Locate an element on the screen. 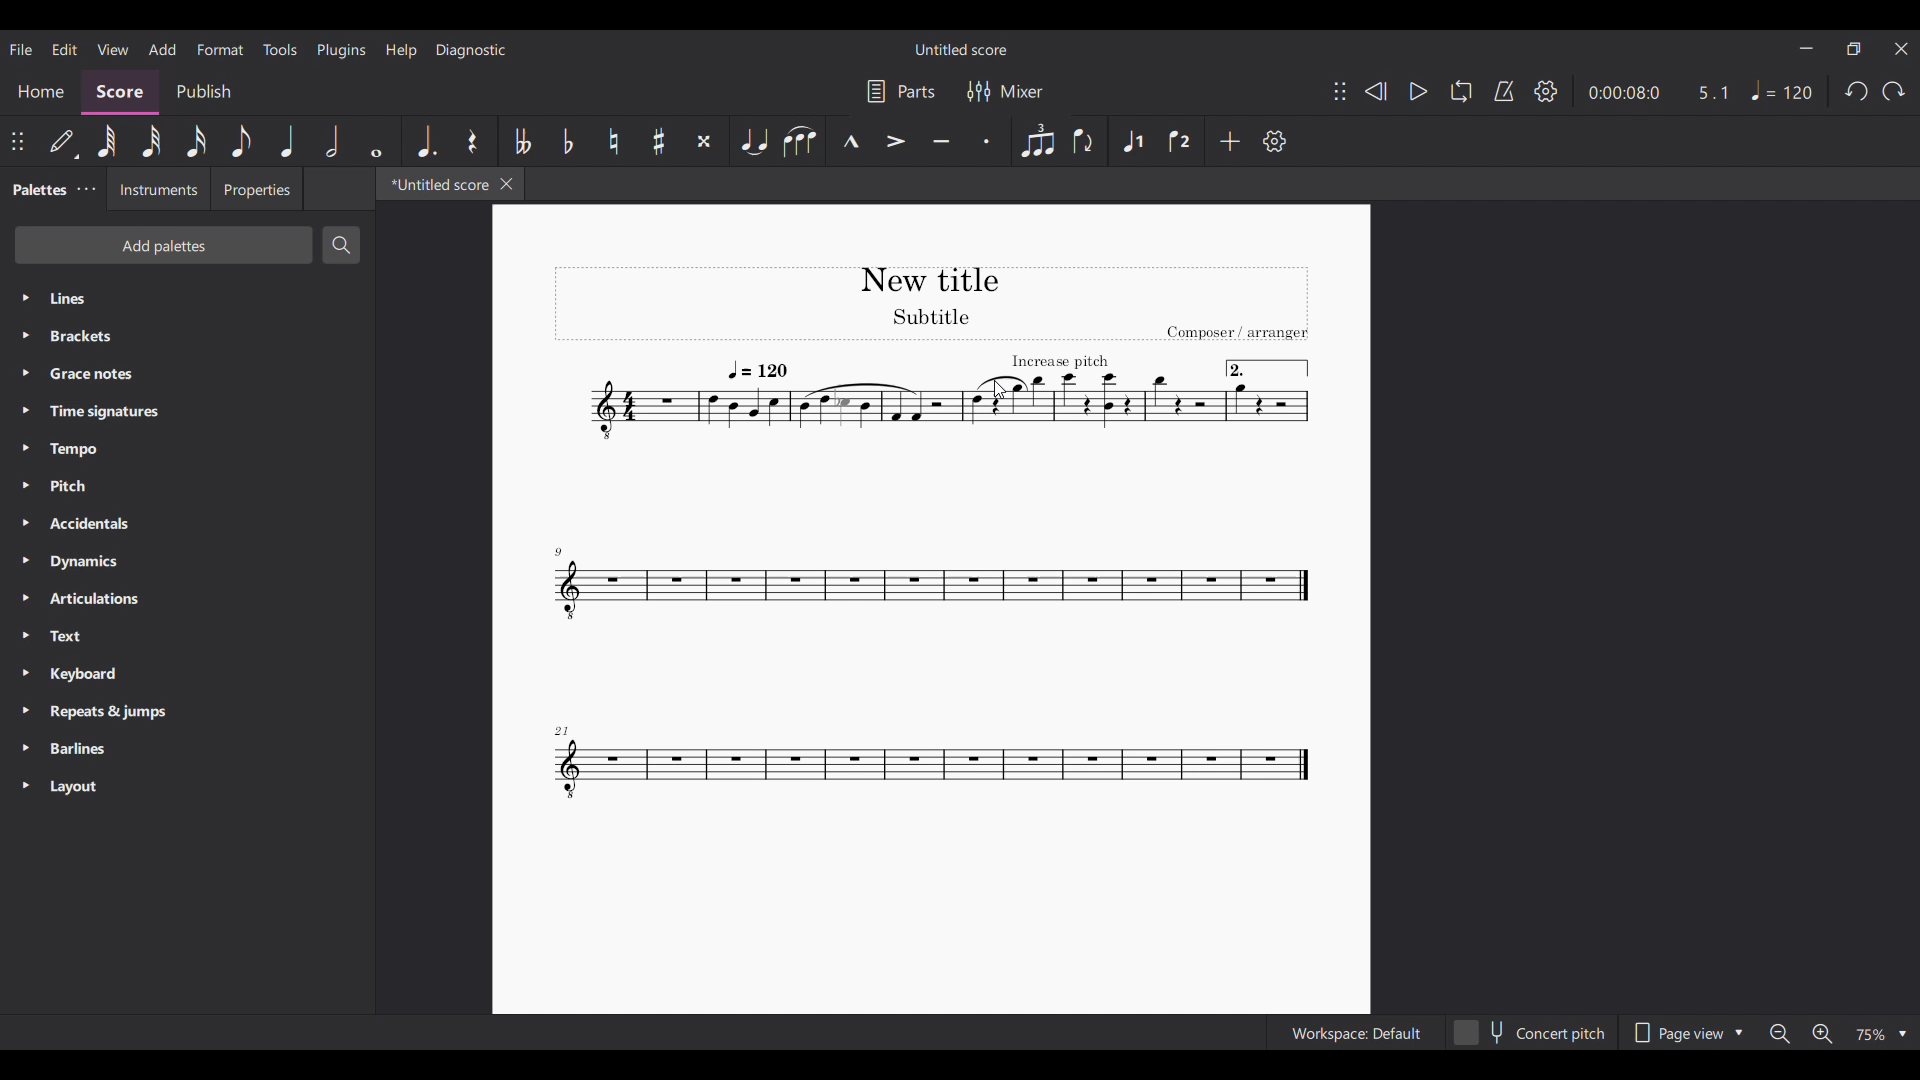  Search is located at coordinates (340, 245).